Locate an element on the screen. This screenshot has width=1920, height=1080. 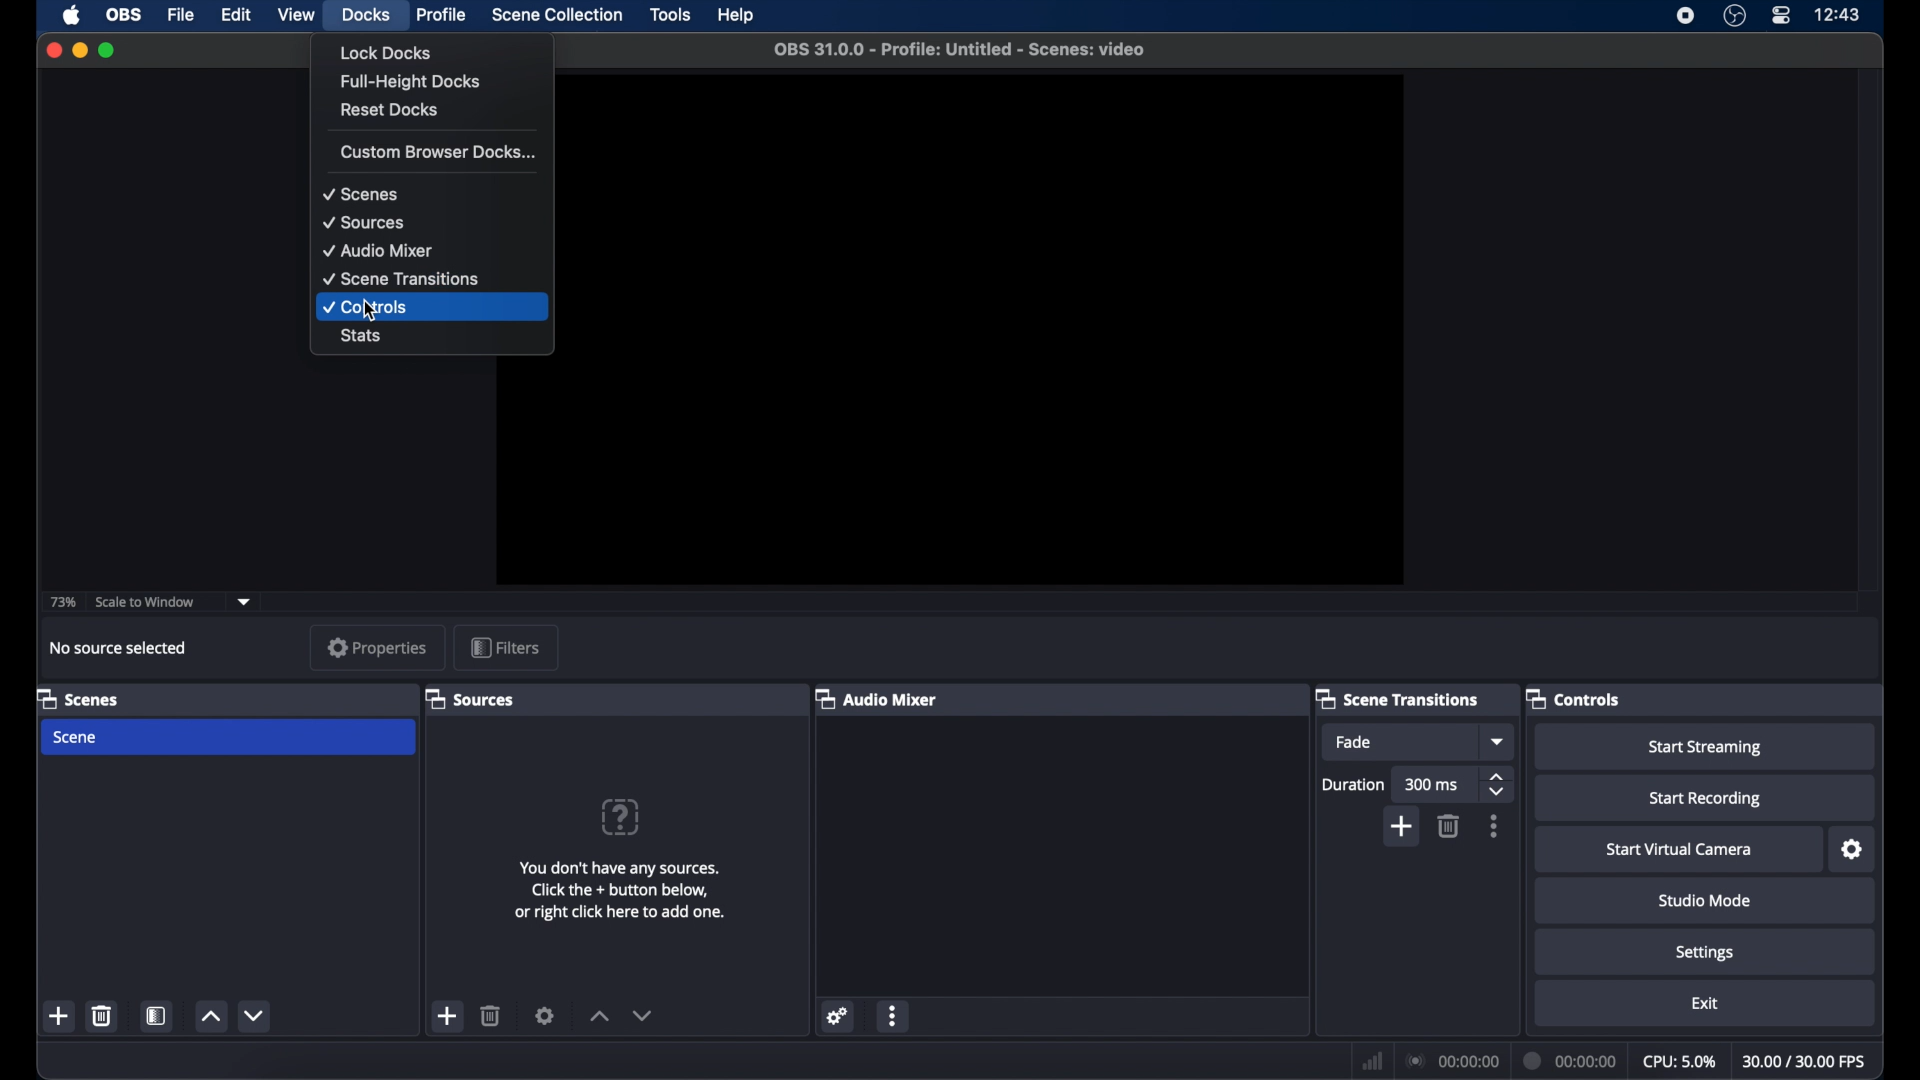
scene transitions is located at coordinates (404, 279).